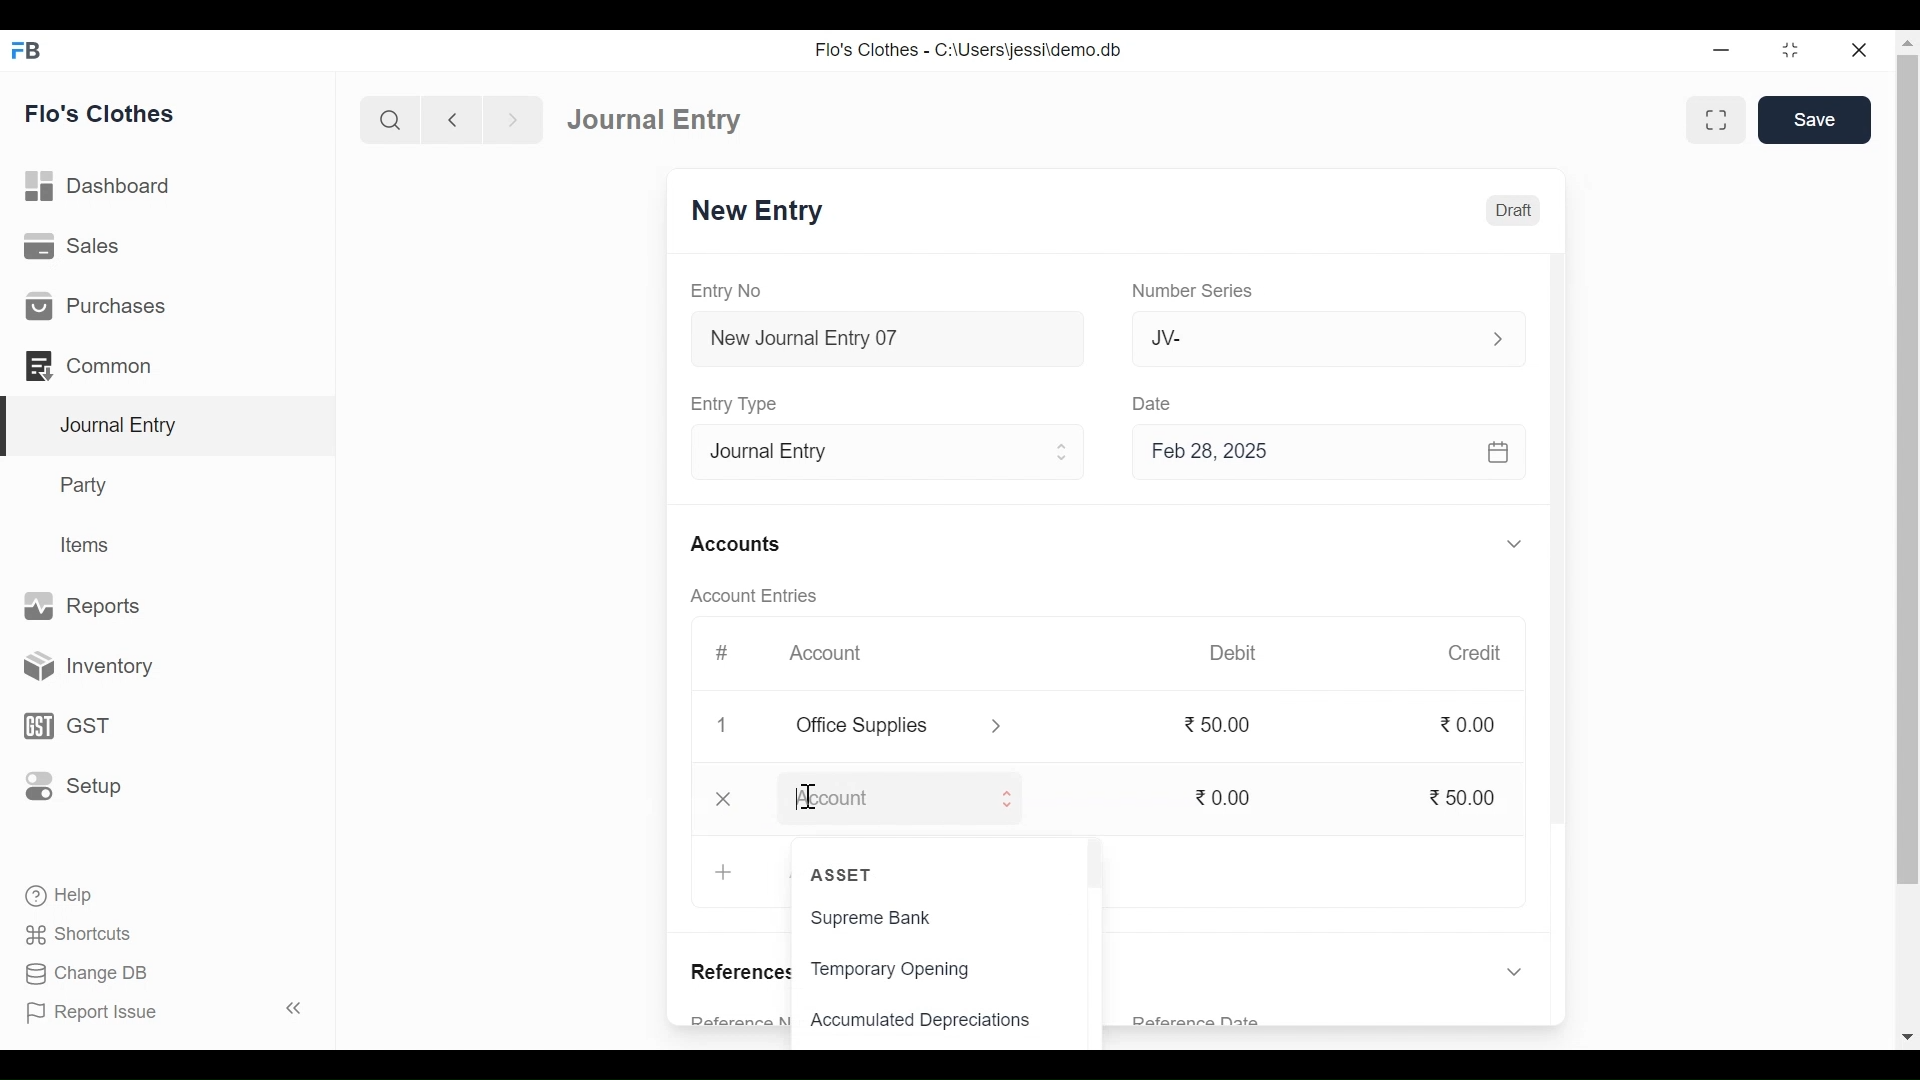  I want to click on Account Entries, so click(763, 594).